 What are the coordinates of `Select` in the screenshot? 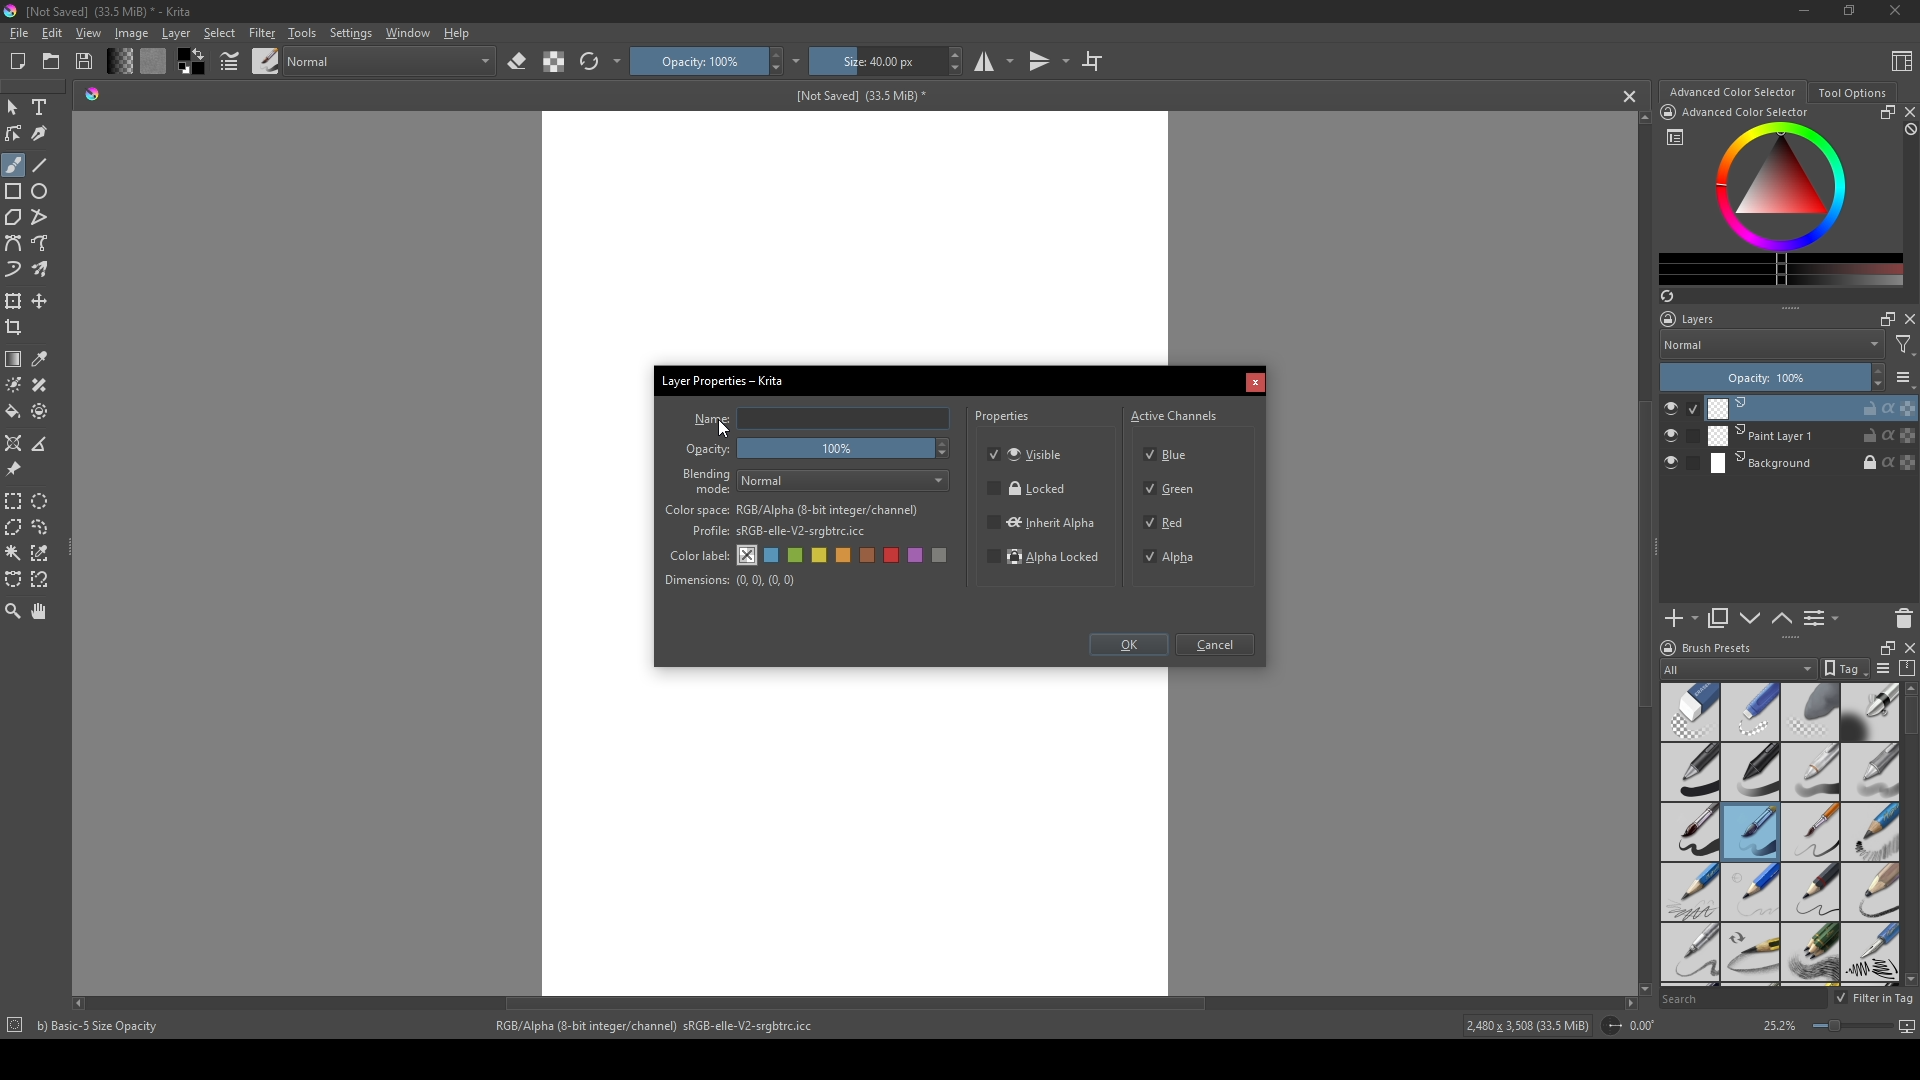 It's located at (220, 33).